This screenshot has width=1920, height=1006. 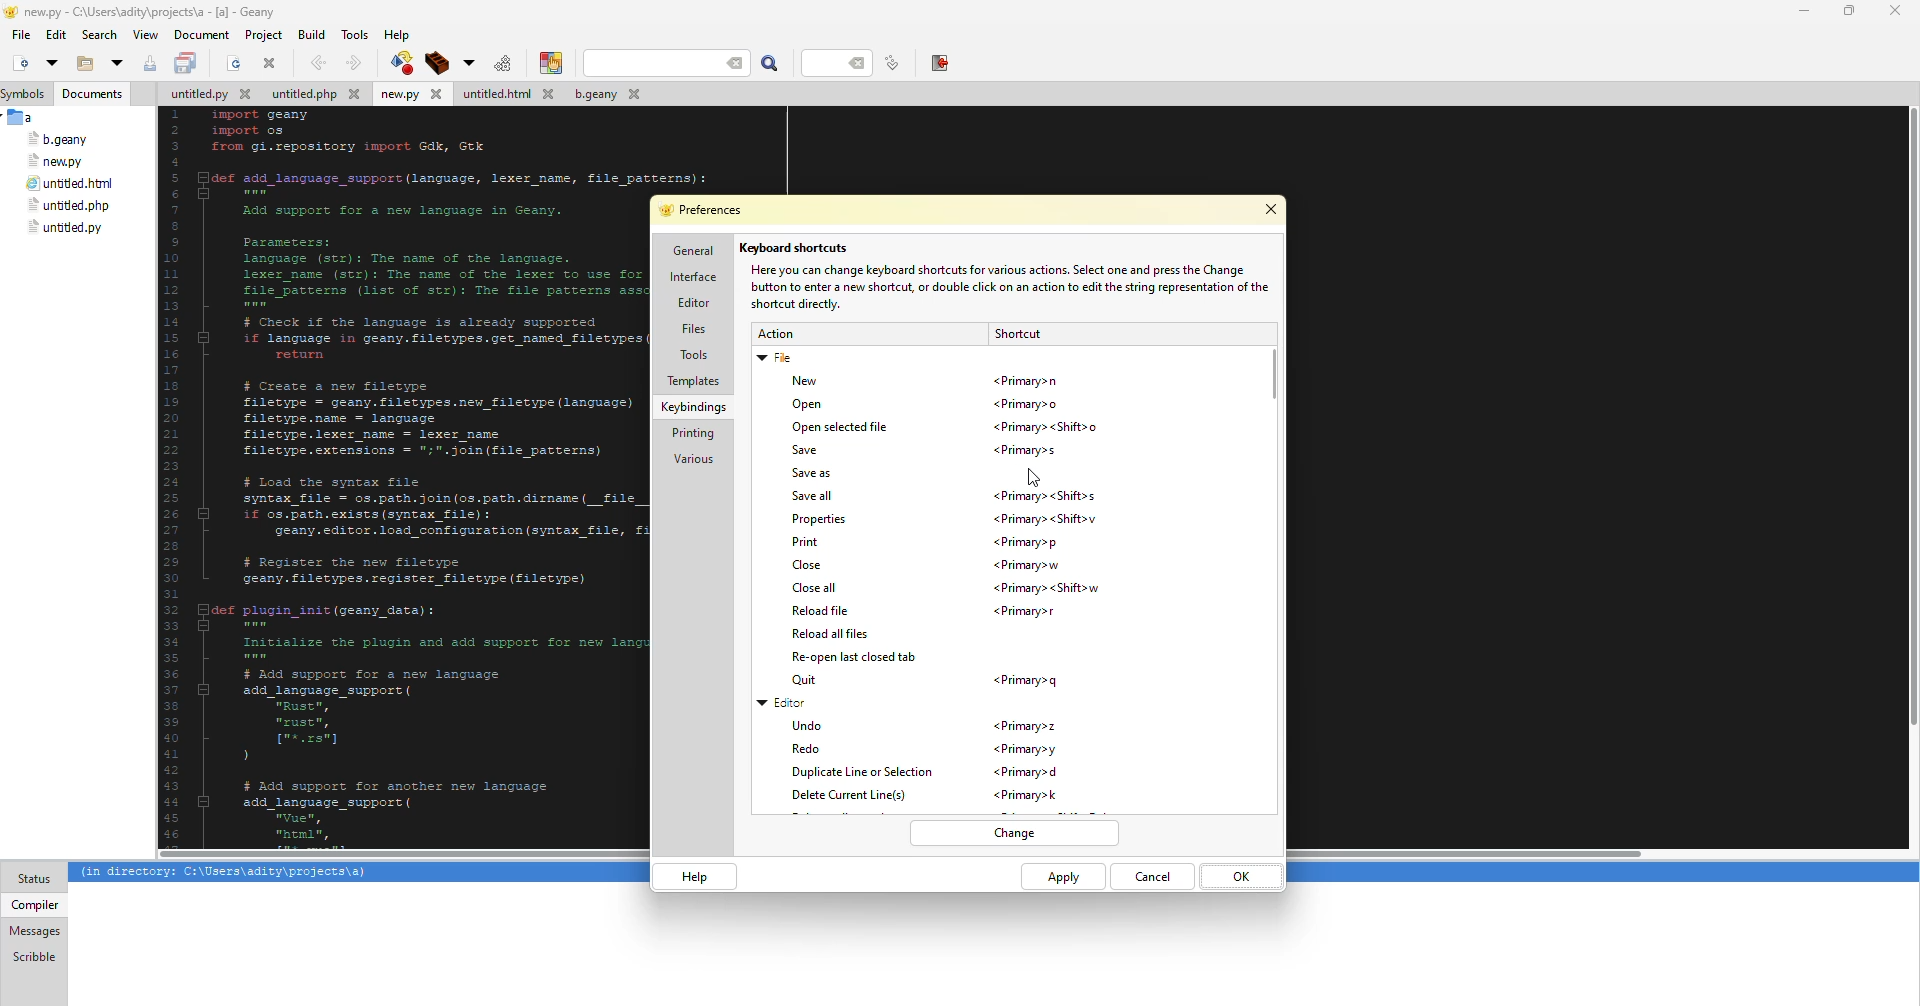 What do you see at coordinates (1028, 795) in the screenshot?
I see `shortcut` at bounding box center [1028, 795].